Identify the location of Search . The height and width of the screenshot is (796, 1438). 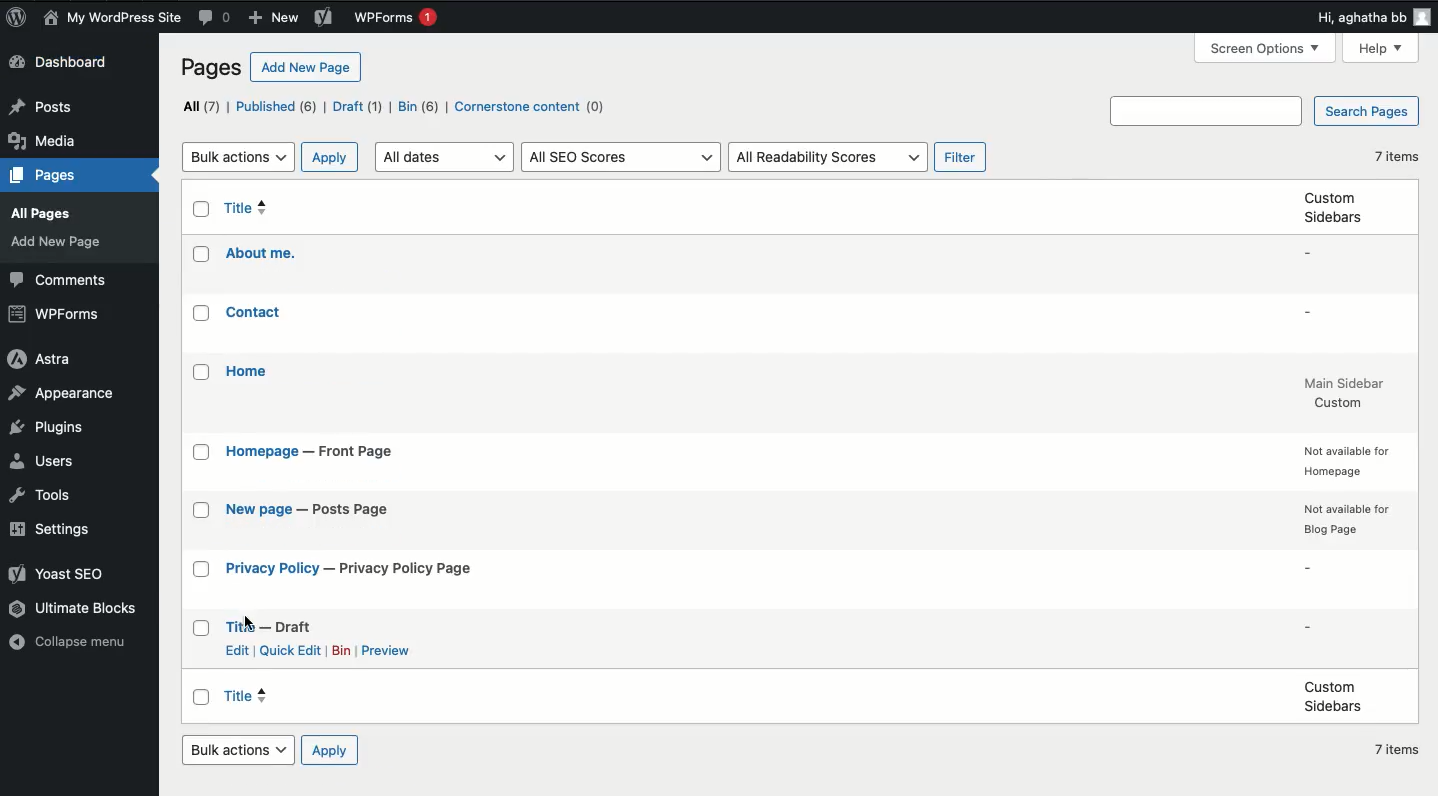
(1209, 111).